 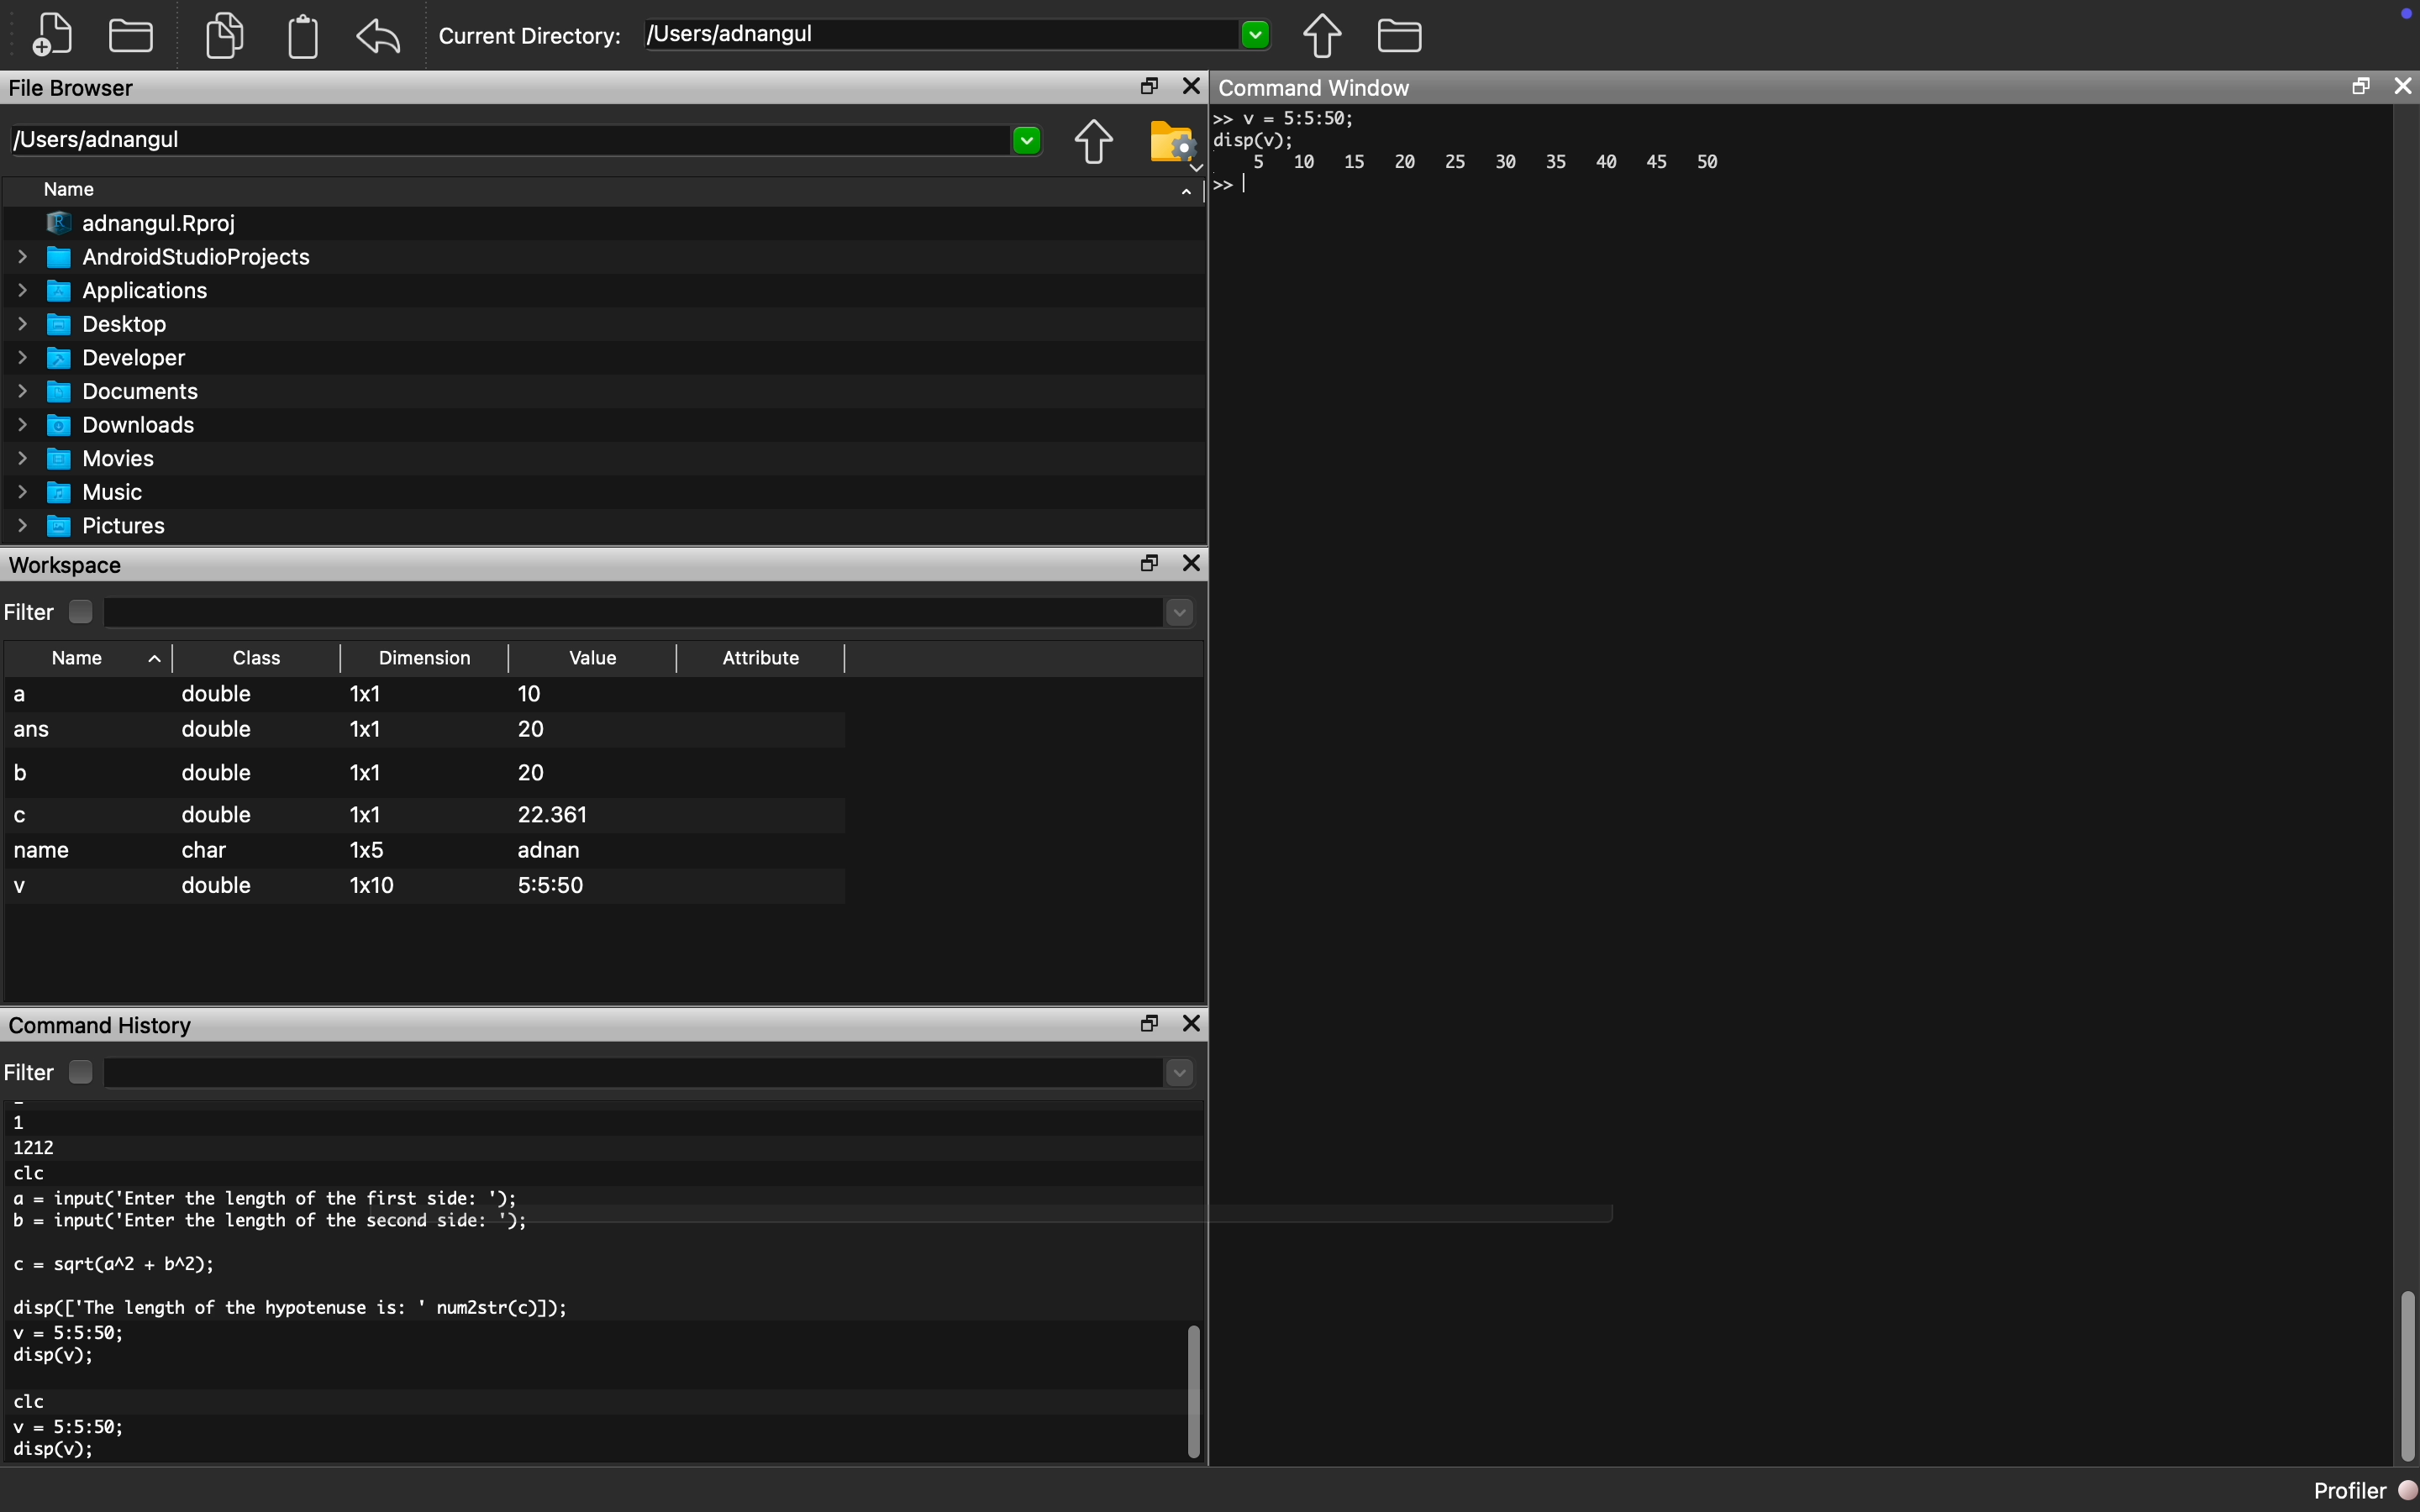 I want to click on Applications, so click(x=114, y=291).